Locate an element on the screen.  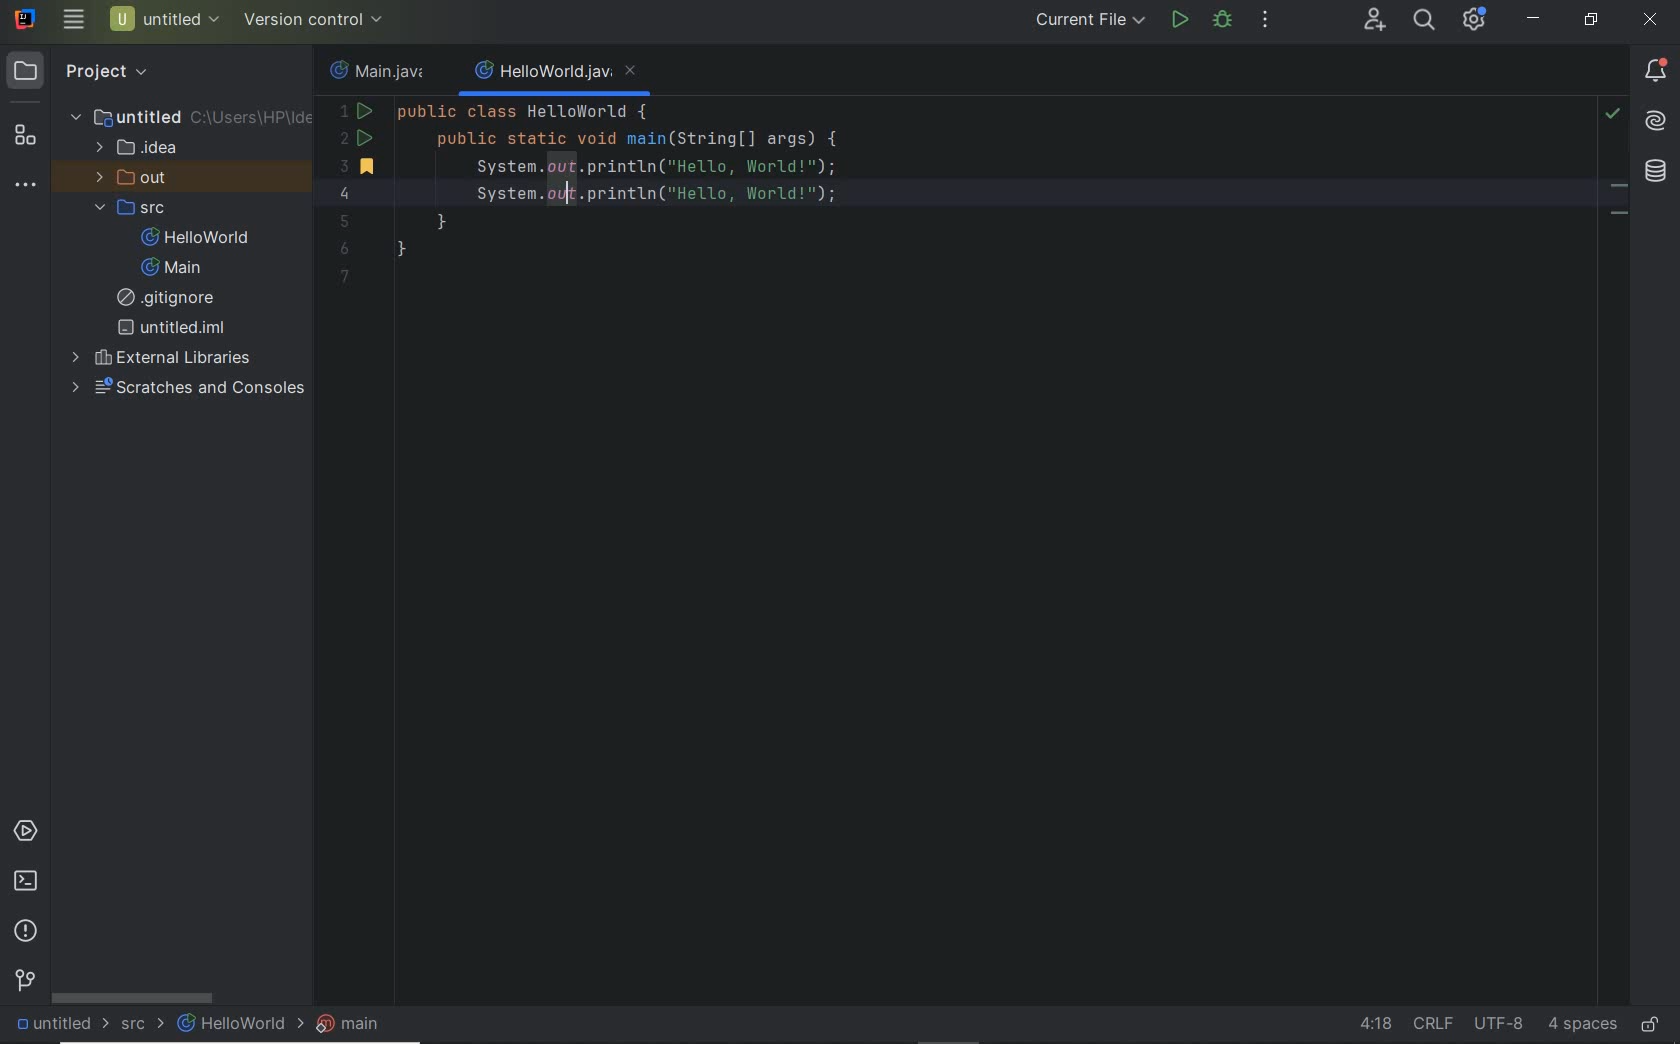
restore down is located at coordinates (1591, 22).